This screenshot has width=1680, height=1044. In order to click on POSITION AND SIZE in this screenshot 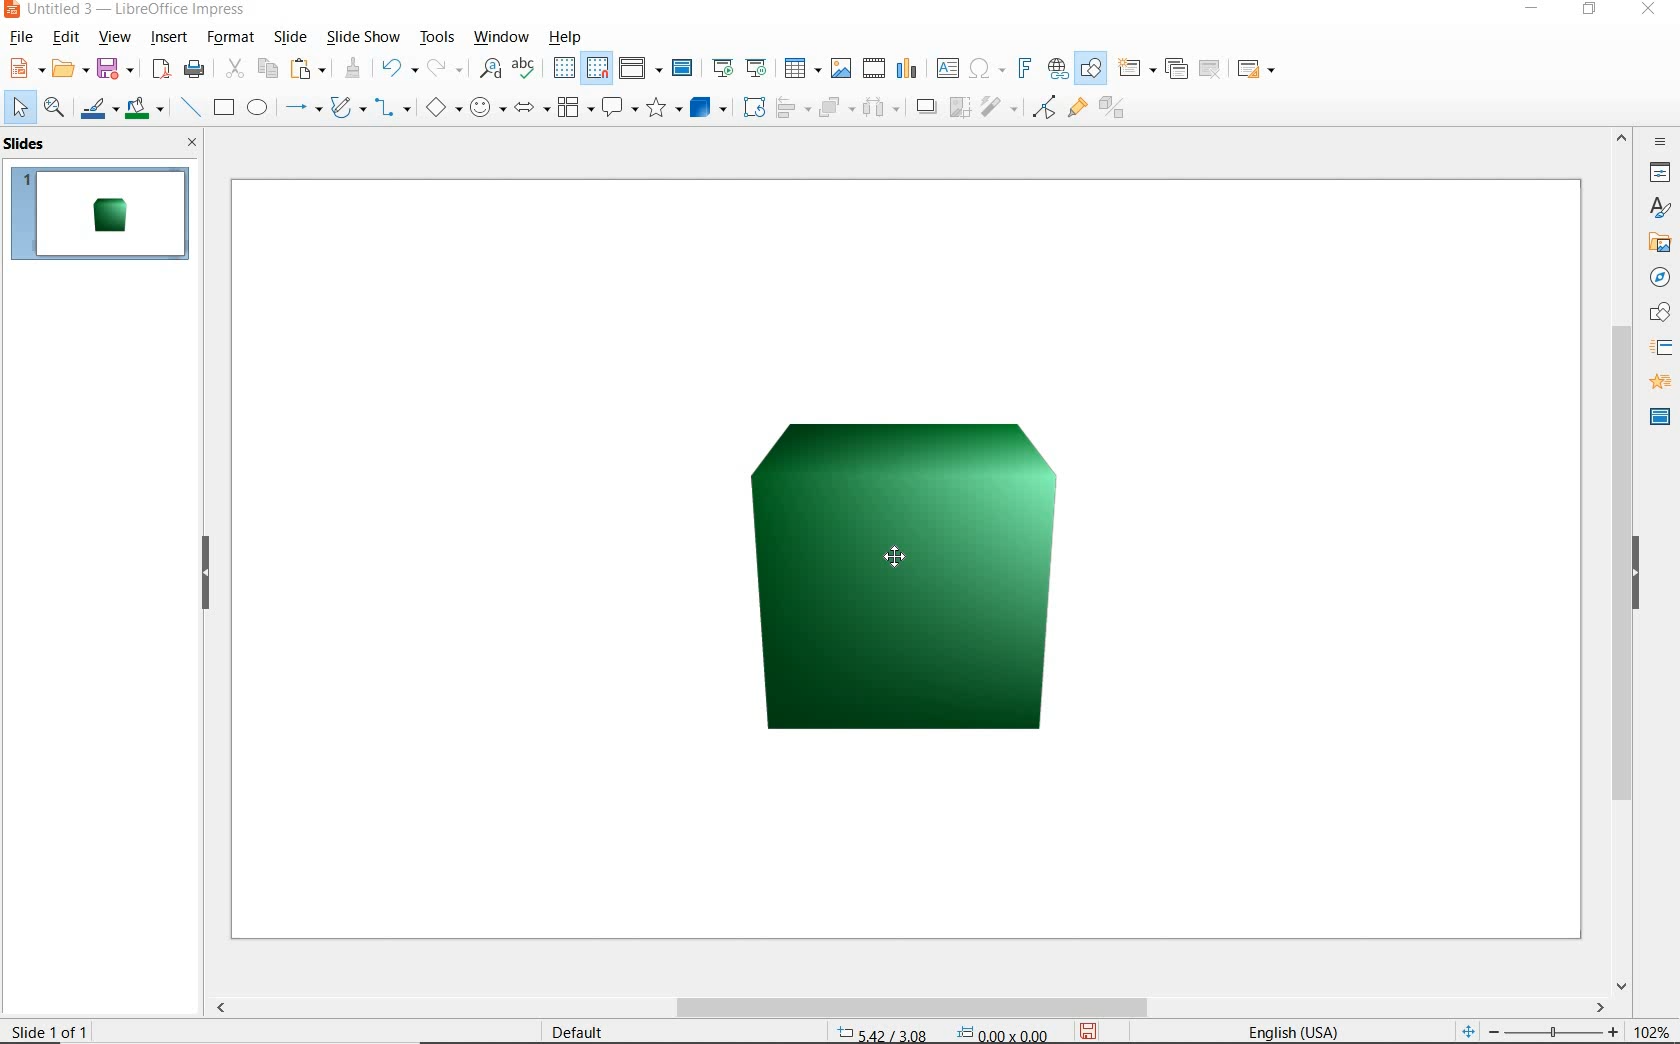, I will do `click(945, 1031)`.